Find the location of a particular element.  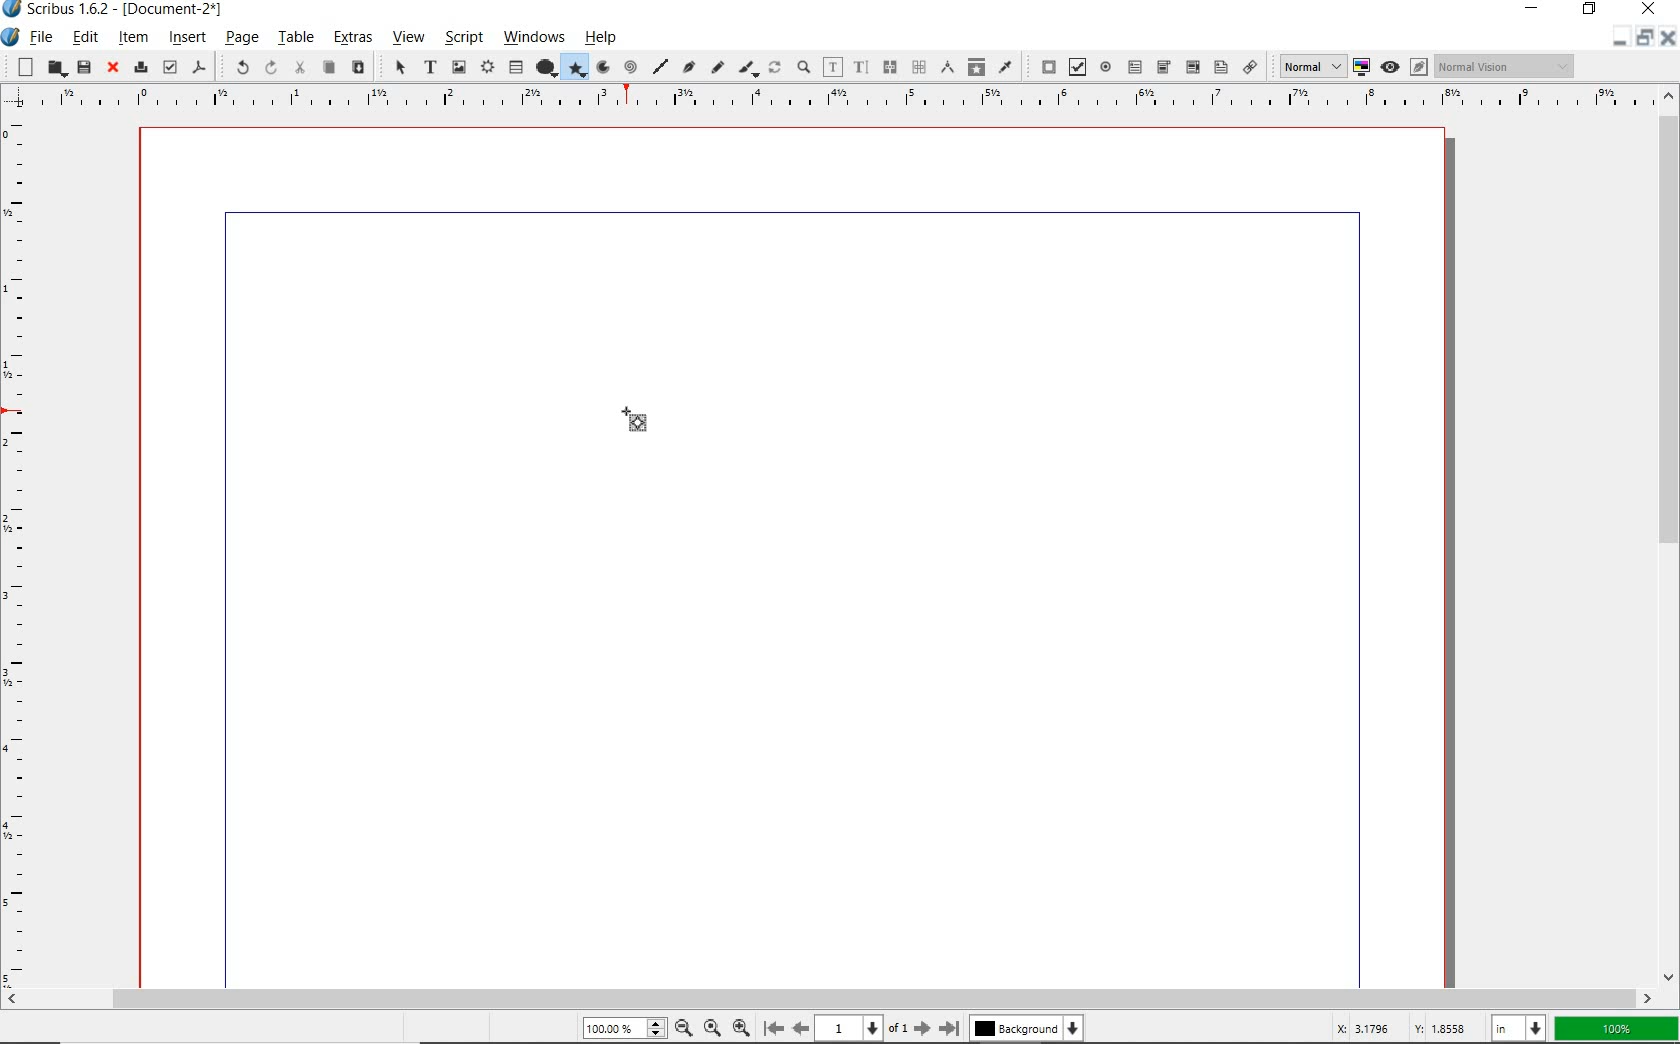

save as pdf is located at coordinates (200, 66).